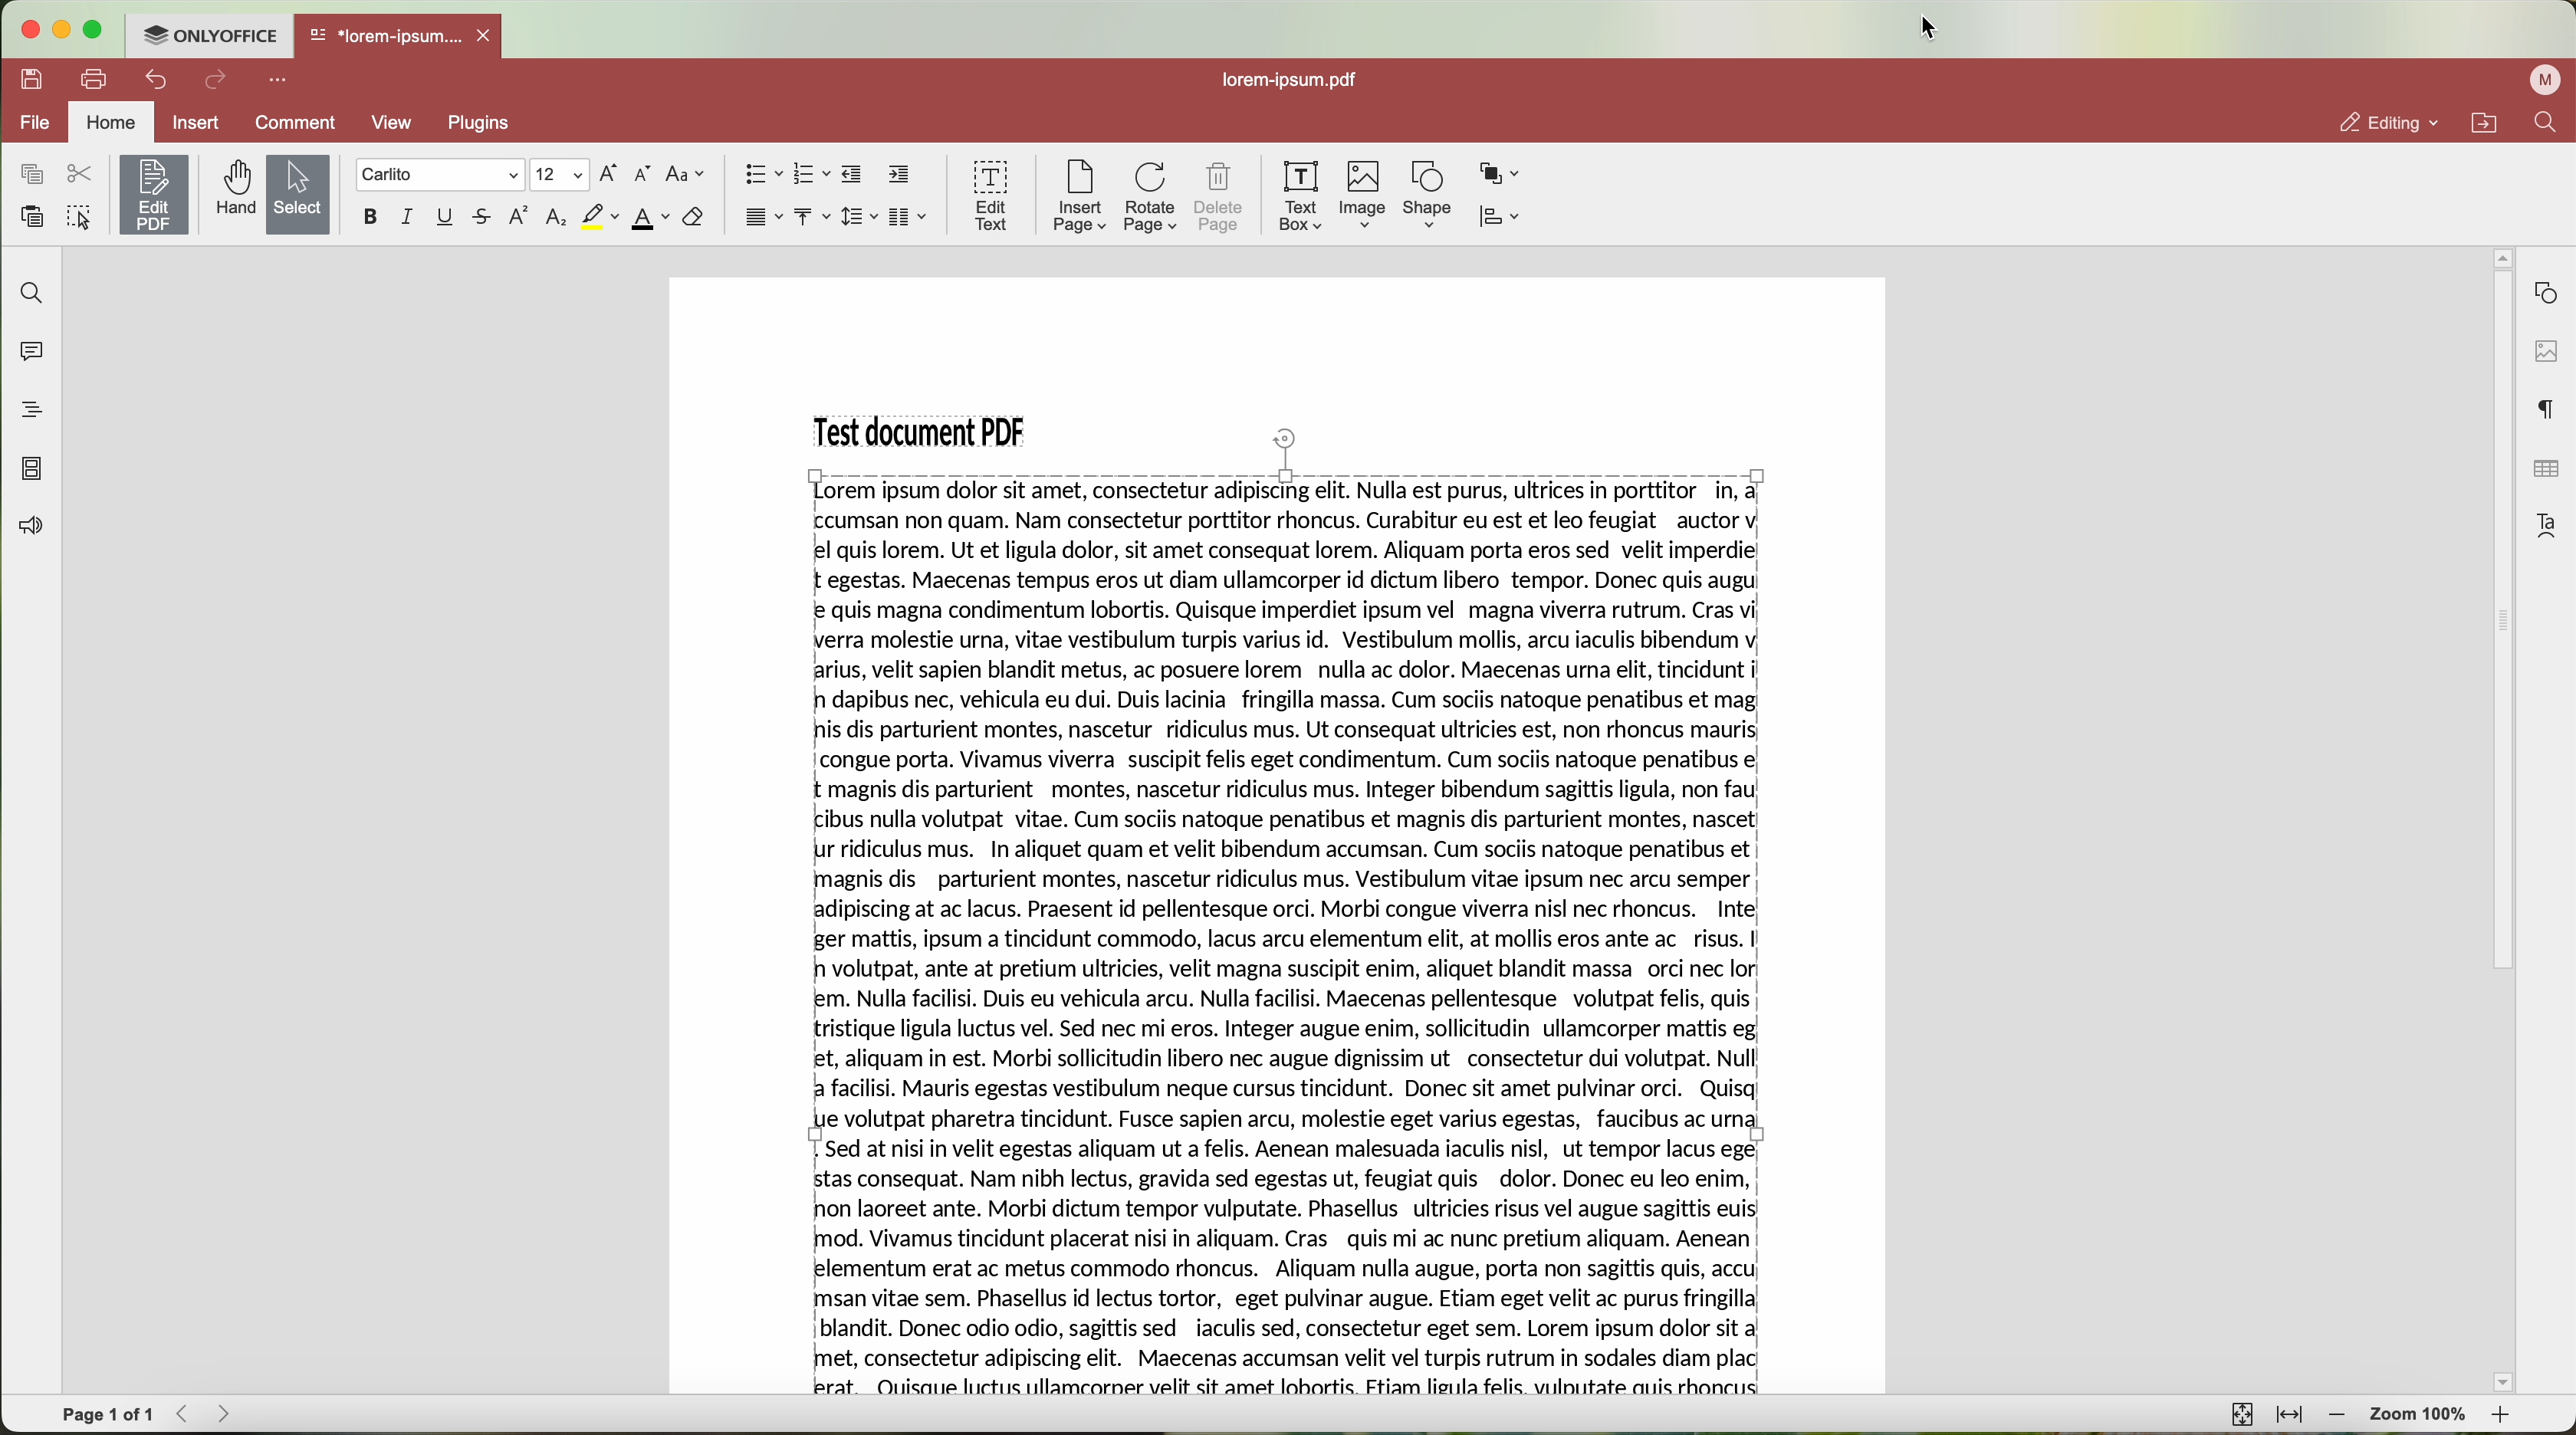  What do you see at coordinates (99, 80) in the screenshot?
I see `print` at bounding box center [99, 80].